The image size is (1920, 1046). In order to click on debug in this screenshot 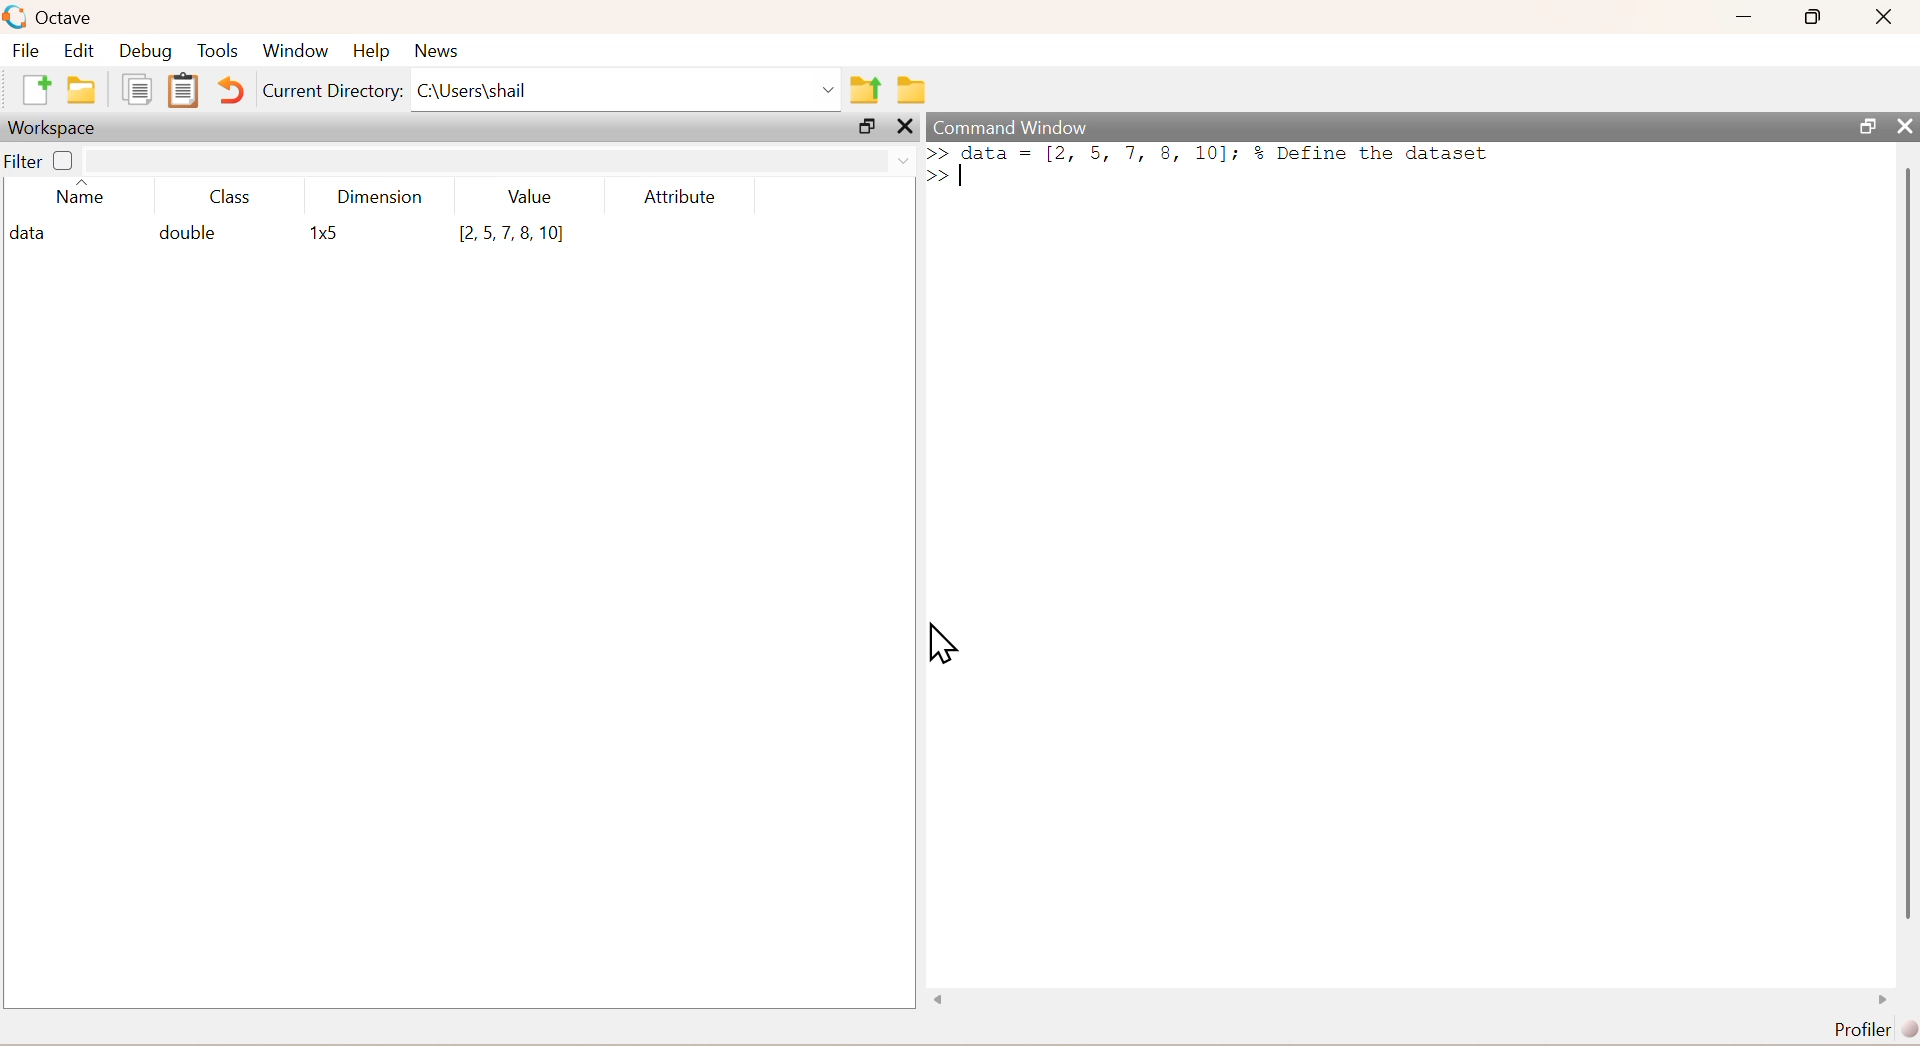, I will do `click(146, 52)`.